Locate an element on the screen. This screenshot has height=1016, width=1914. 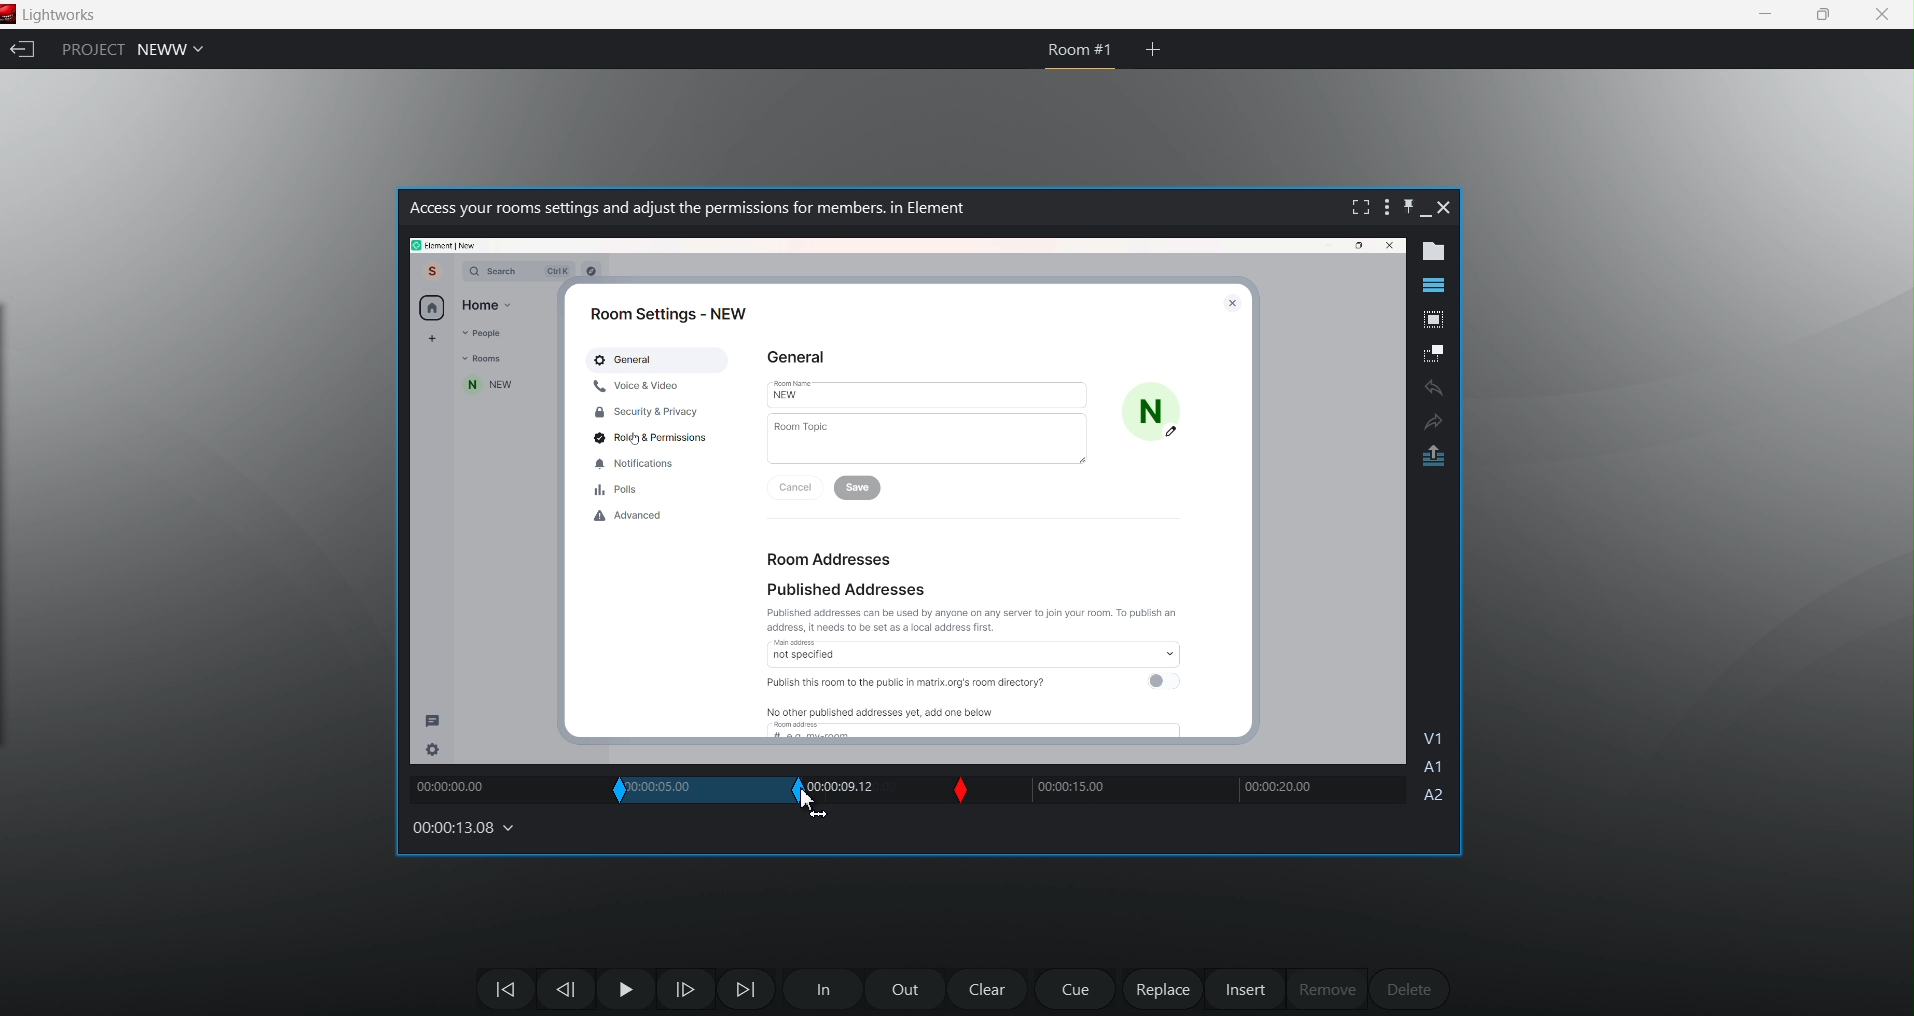
A1 is located at coordinates (1432, 768).